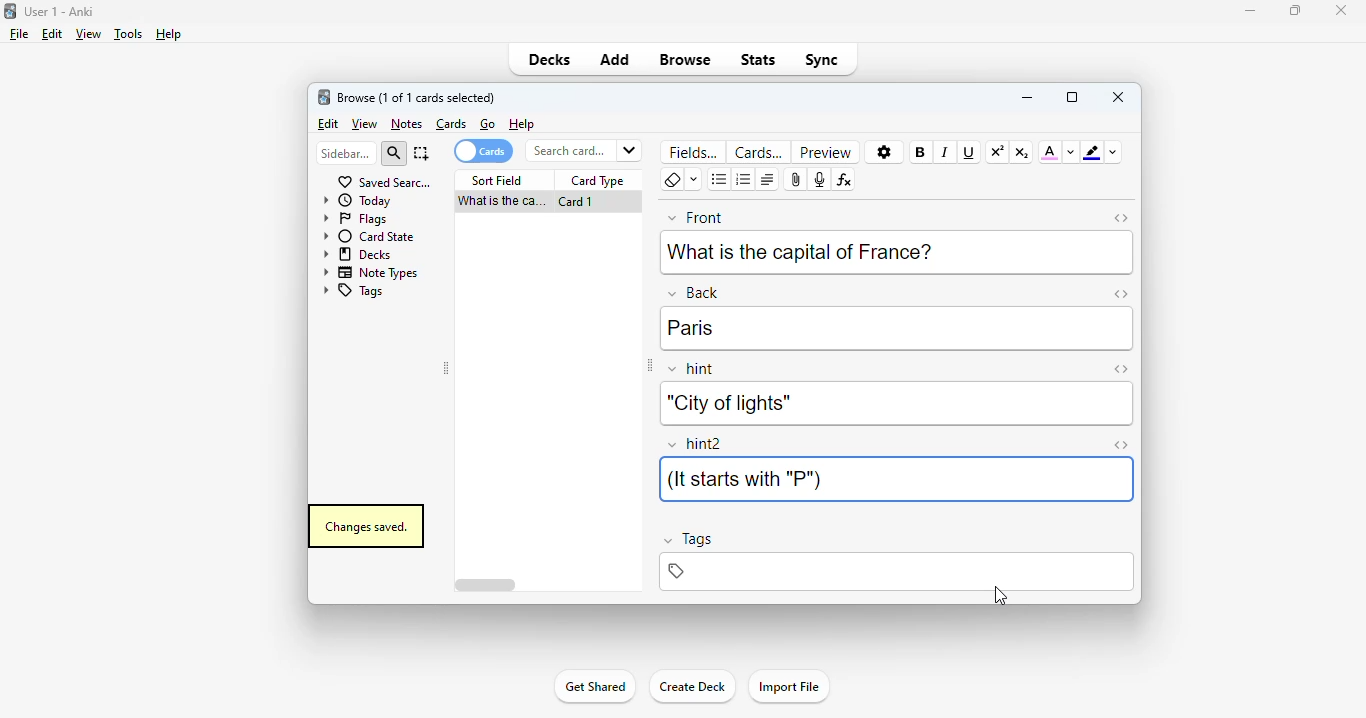 Image resolution: width=1366 pixels, height=718 pixels. Describe the element at coordinates (691, 685) in the screenshot. I see `create deck` at that location.